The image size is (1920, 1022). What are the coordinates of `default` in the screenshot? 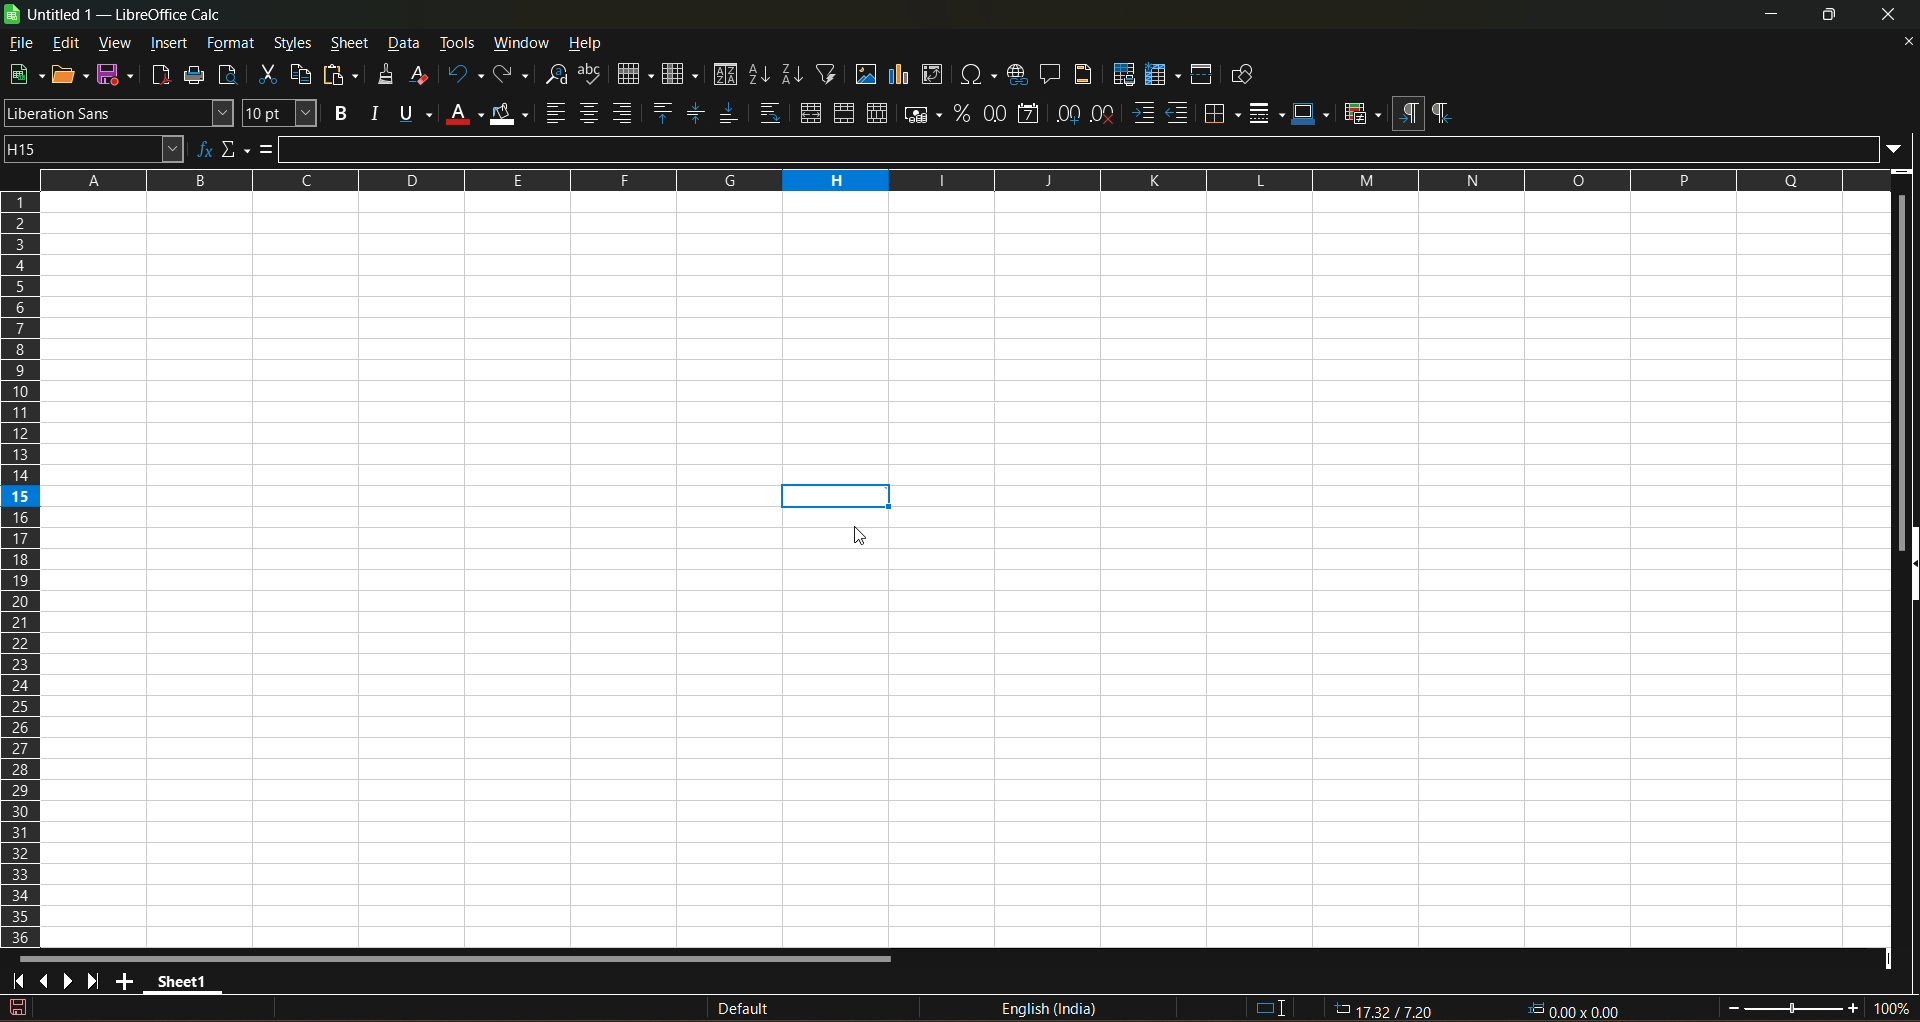 It's located at (736, 1004).